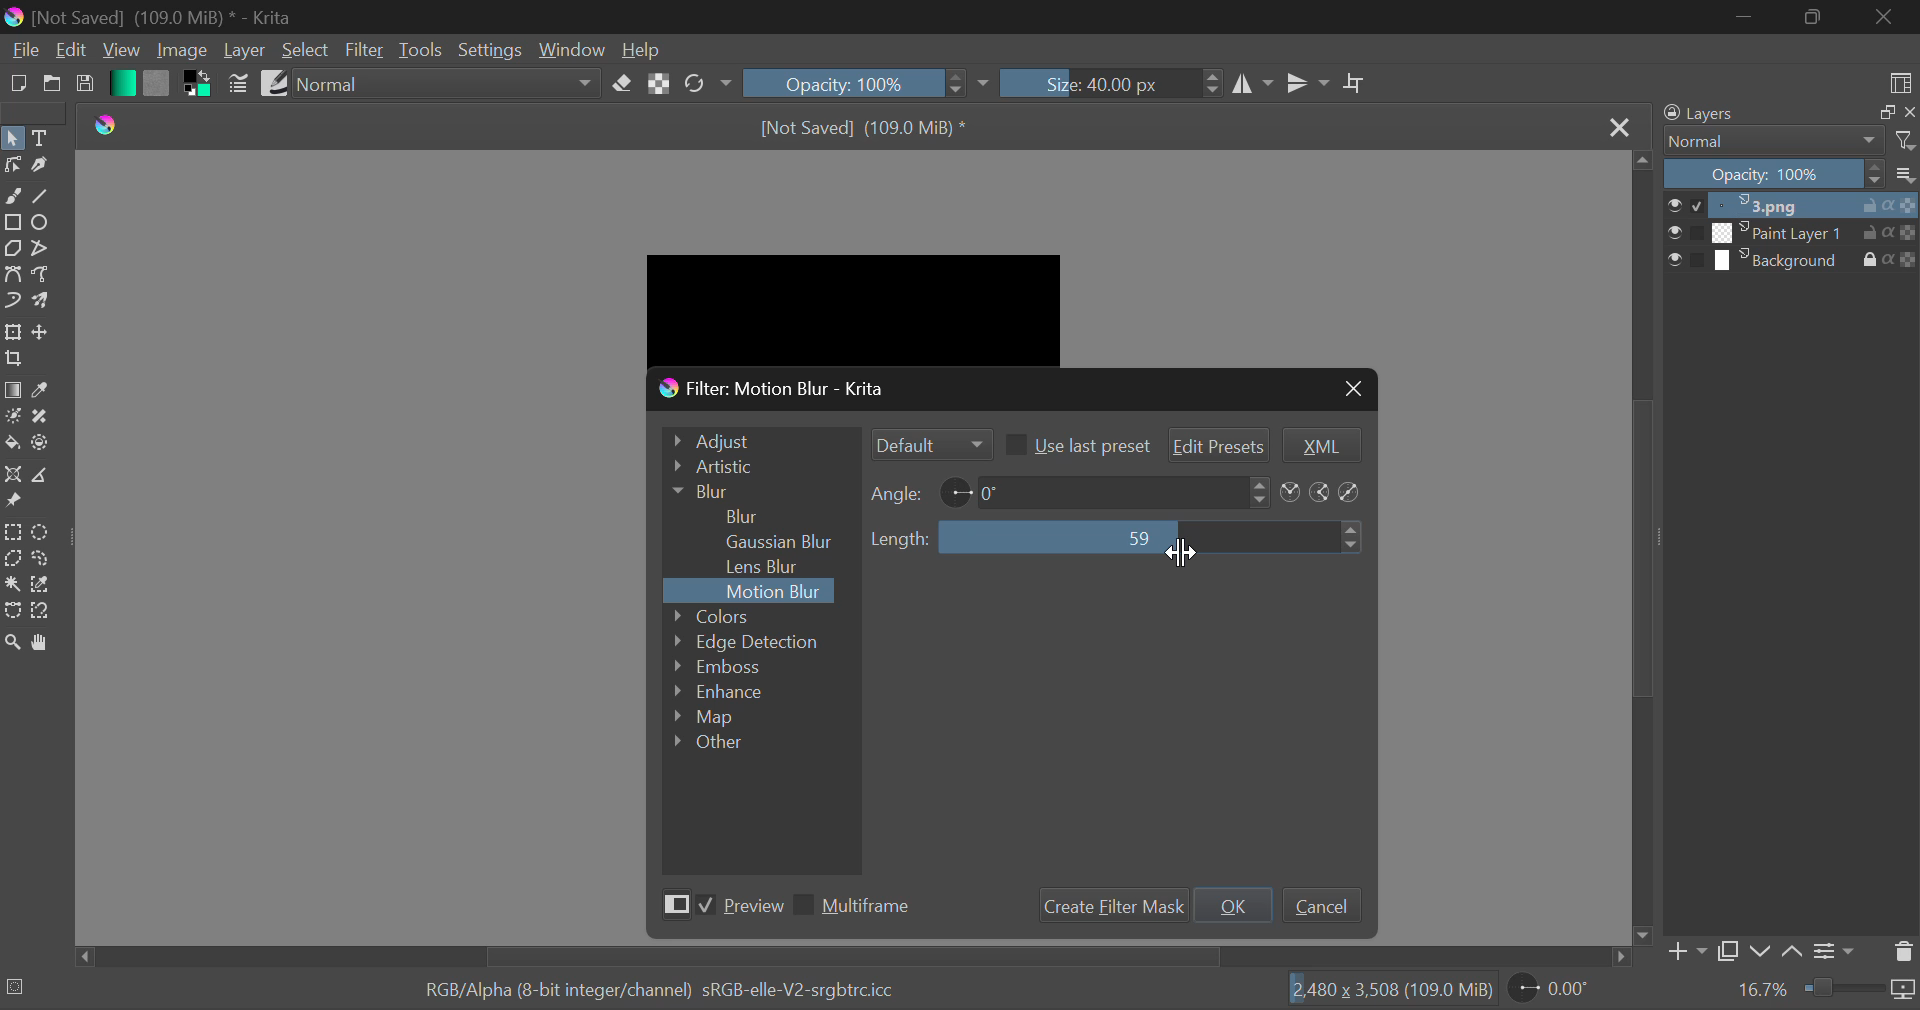 This screenshot has width=1920, height=1010. What do you see at coordinates (1096, 84) in the screenshot?
I see `Size: 40.00 px` at bounding box center [1096, 84].